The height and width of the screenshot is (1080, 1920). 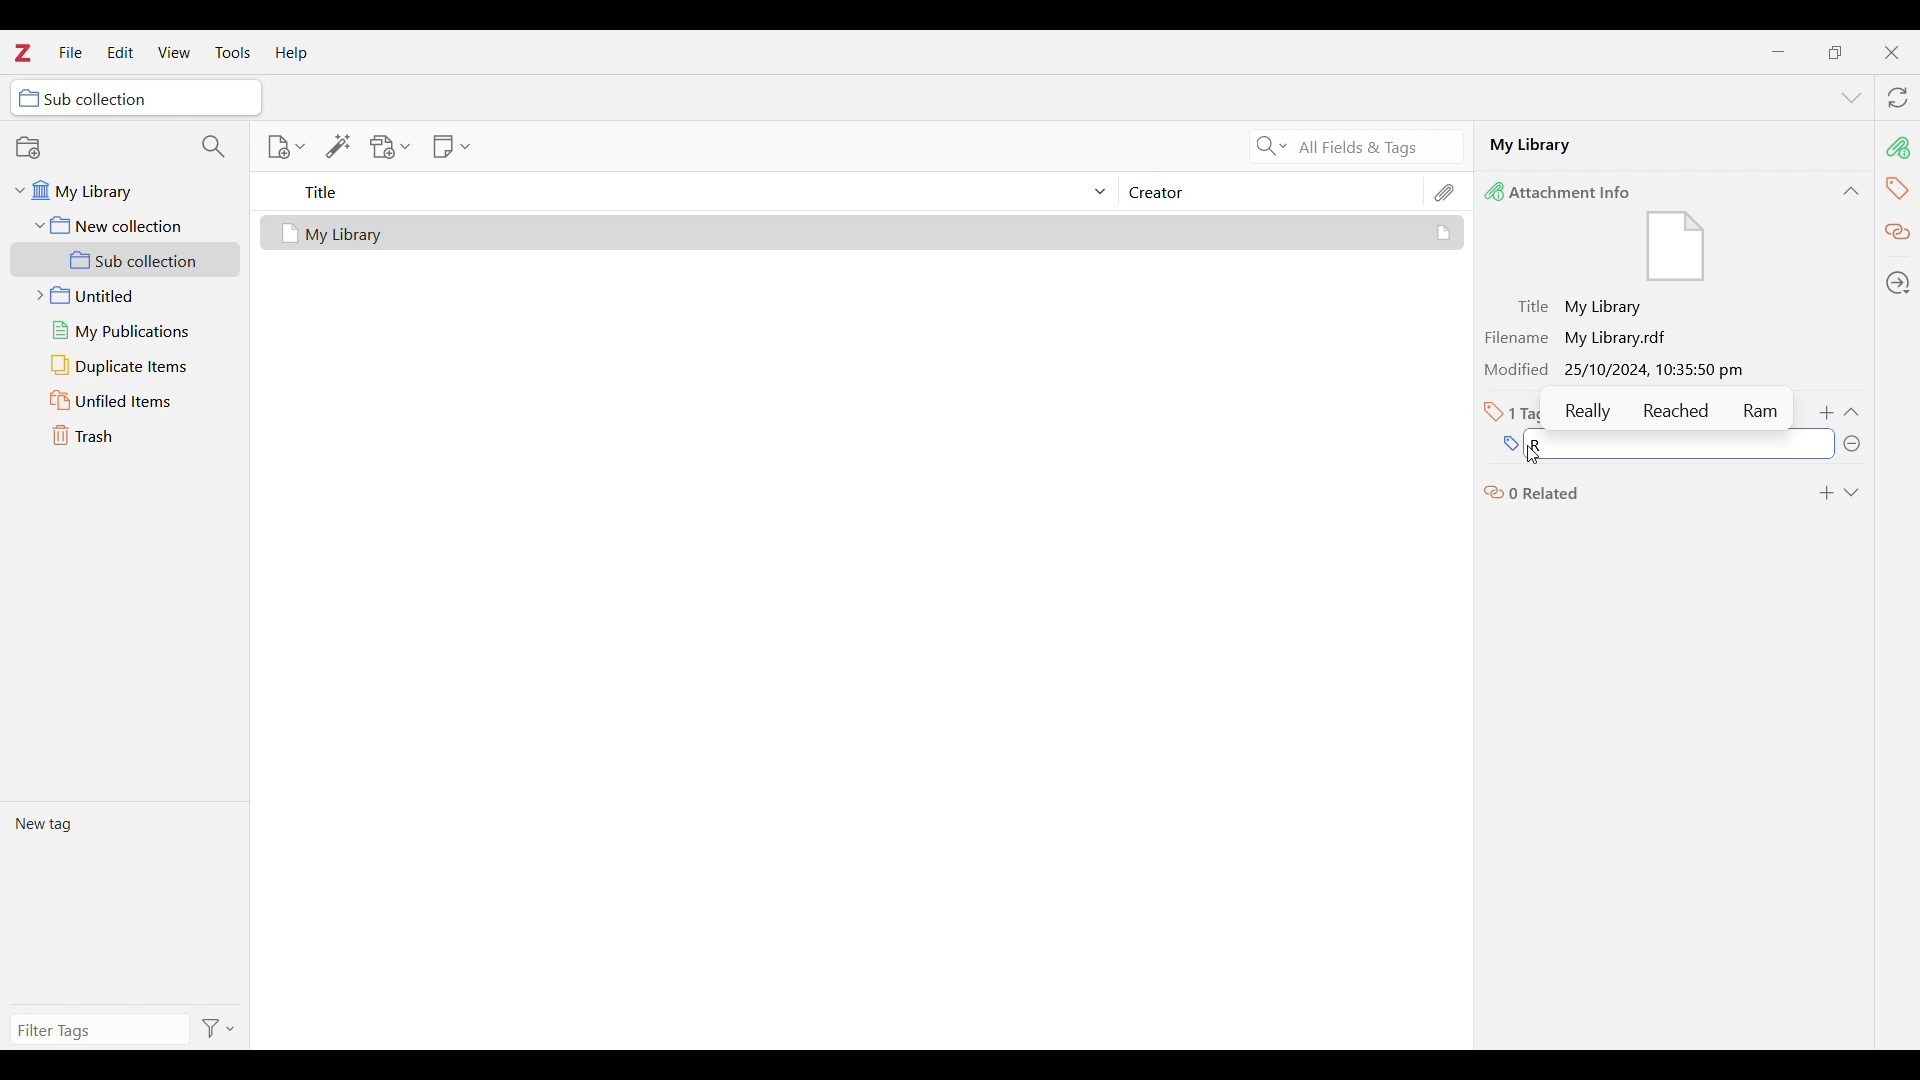 What do you see at coordinates (214, 146) in the screenshot?
I see `Filter collections` at bounding box center [214, 146].